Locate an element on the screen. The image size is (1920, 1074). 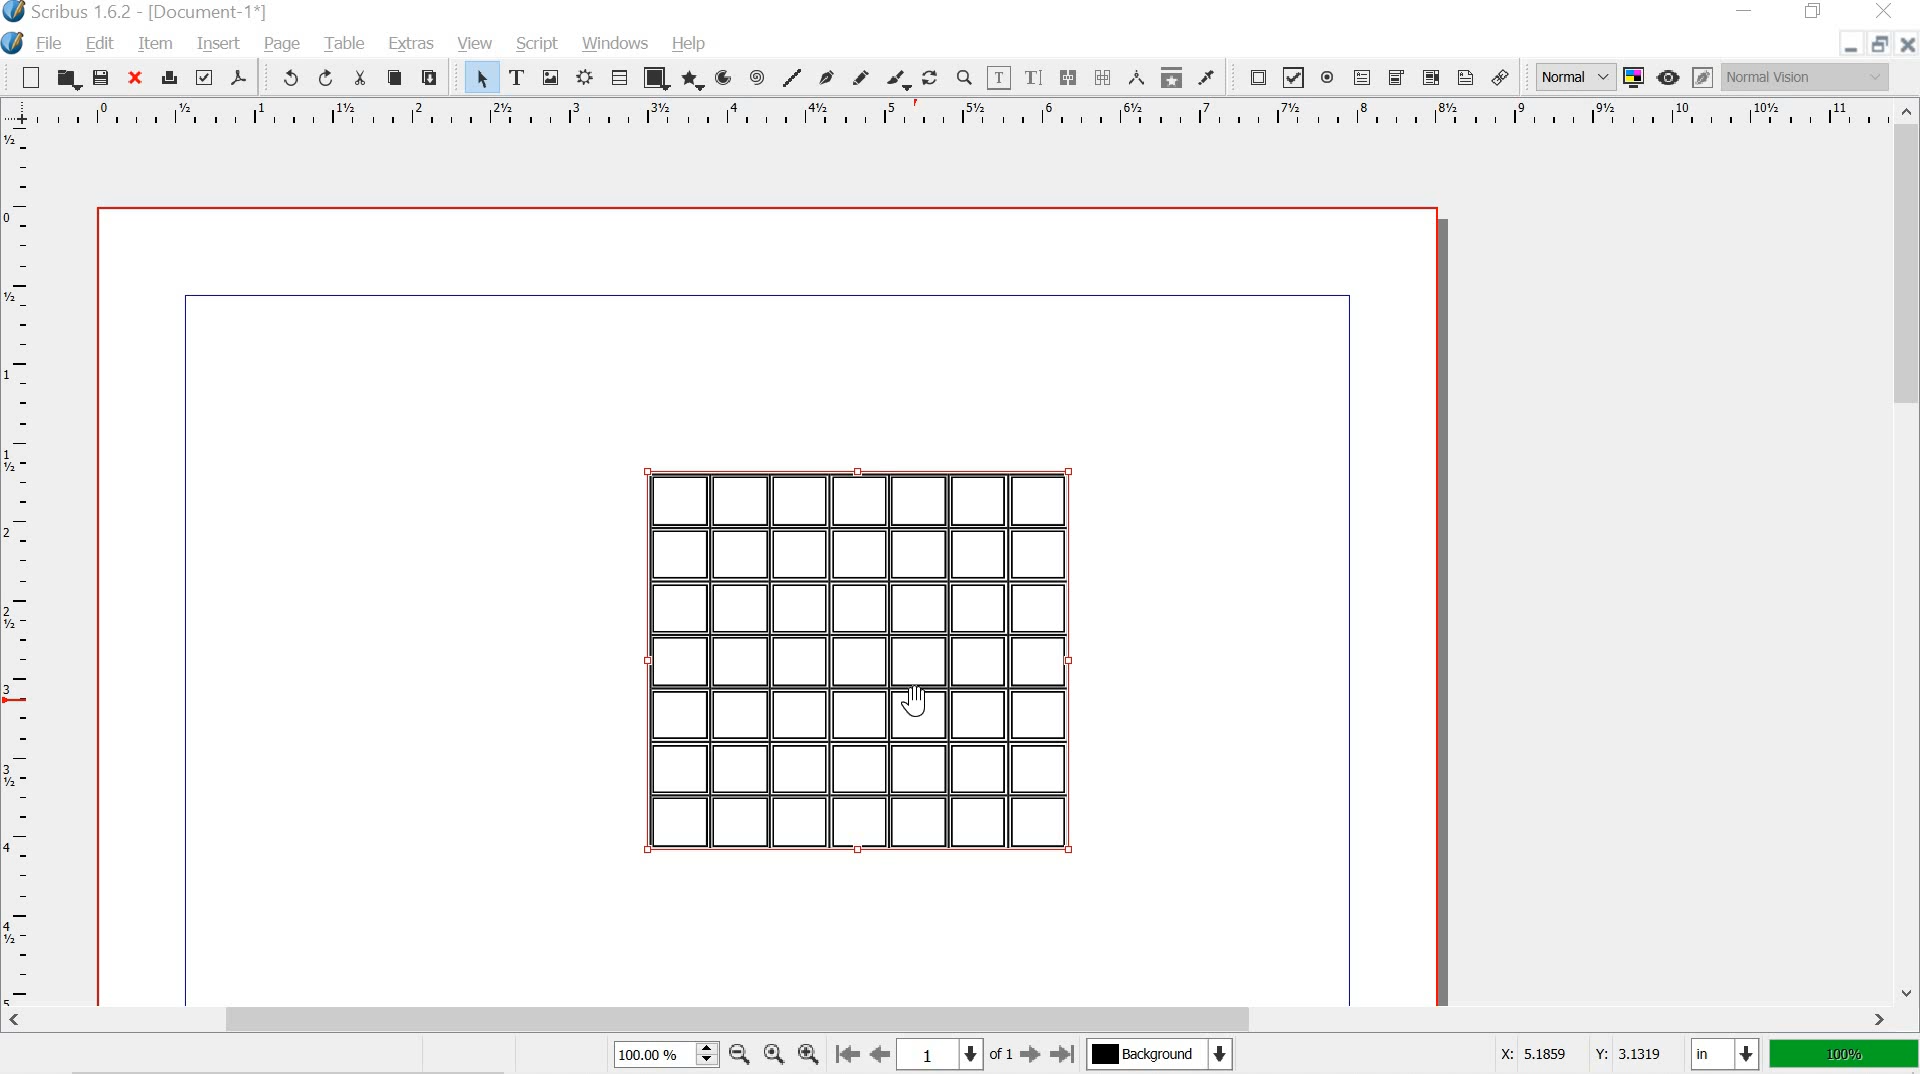
close is located at coordinates (137, 79).